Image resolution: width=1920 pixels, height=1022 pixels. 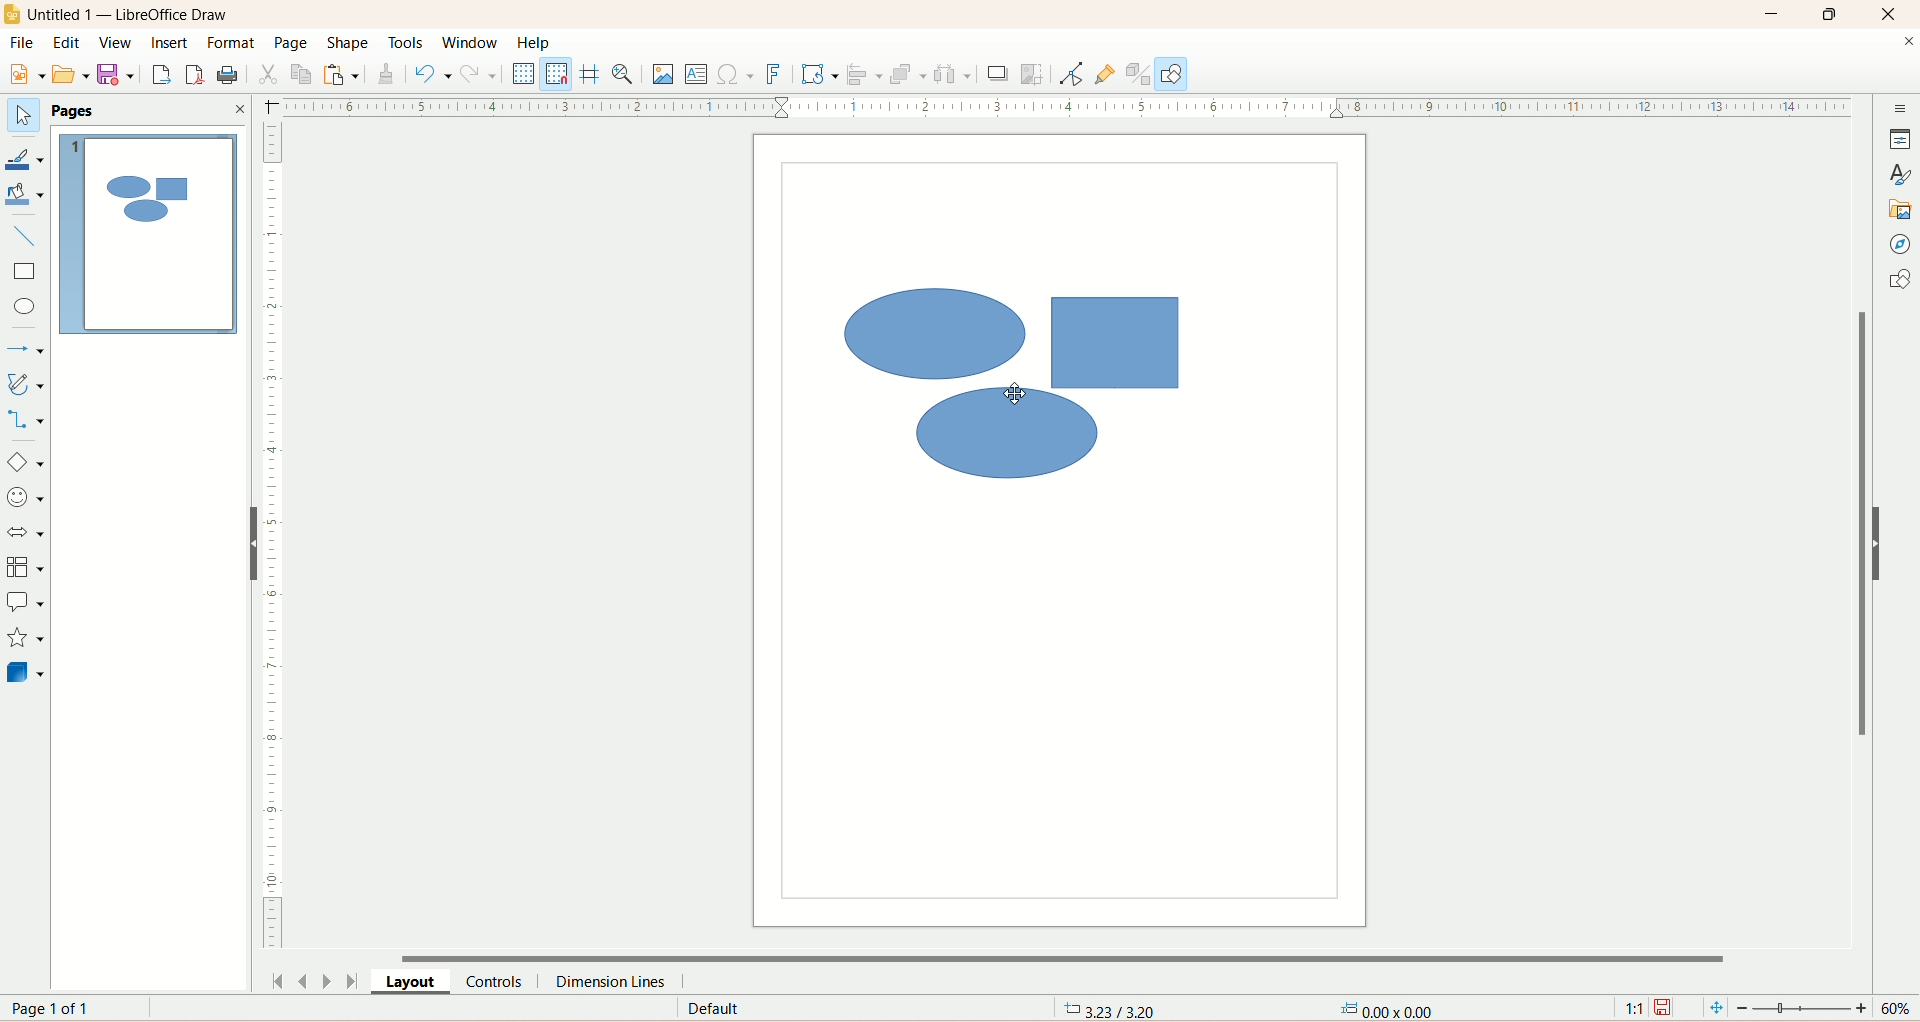 What do you see at coordinates (118, 75) in the screenshot?
I see `save` at bounding box center [118, 75].